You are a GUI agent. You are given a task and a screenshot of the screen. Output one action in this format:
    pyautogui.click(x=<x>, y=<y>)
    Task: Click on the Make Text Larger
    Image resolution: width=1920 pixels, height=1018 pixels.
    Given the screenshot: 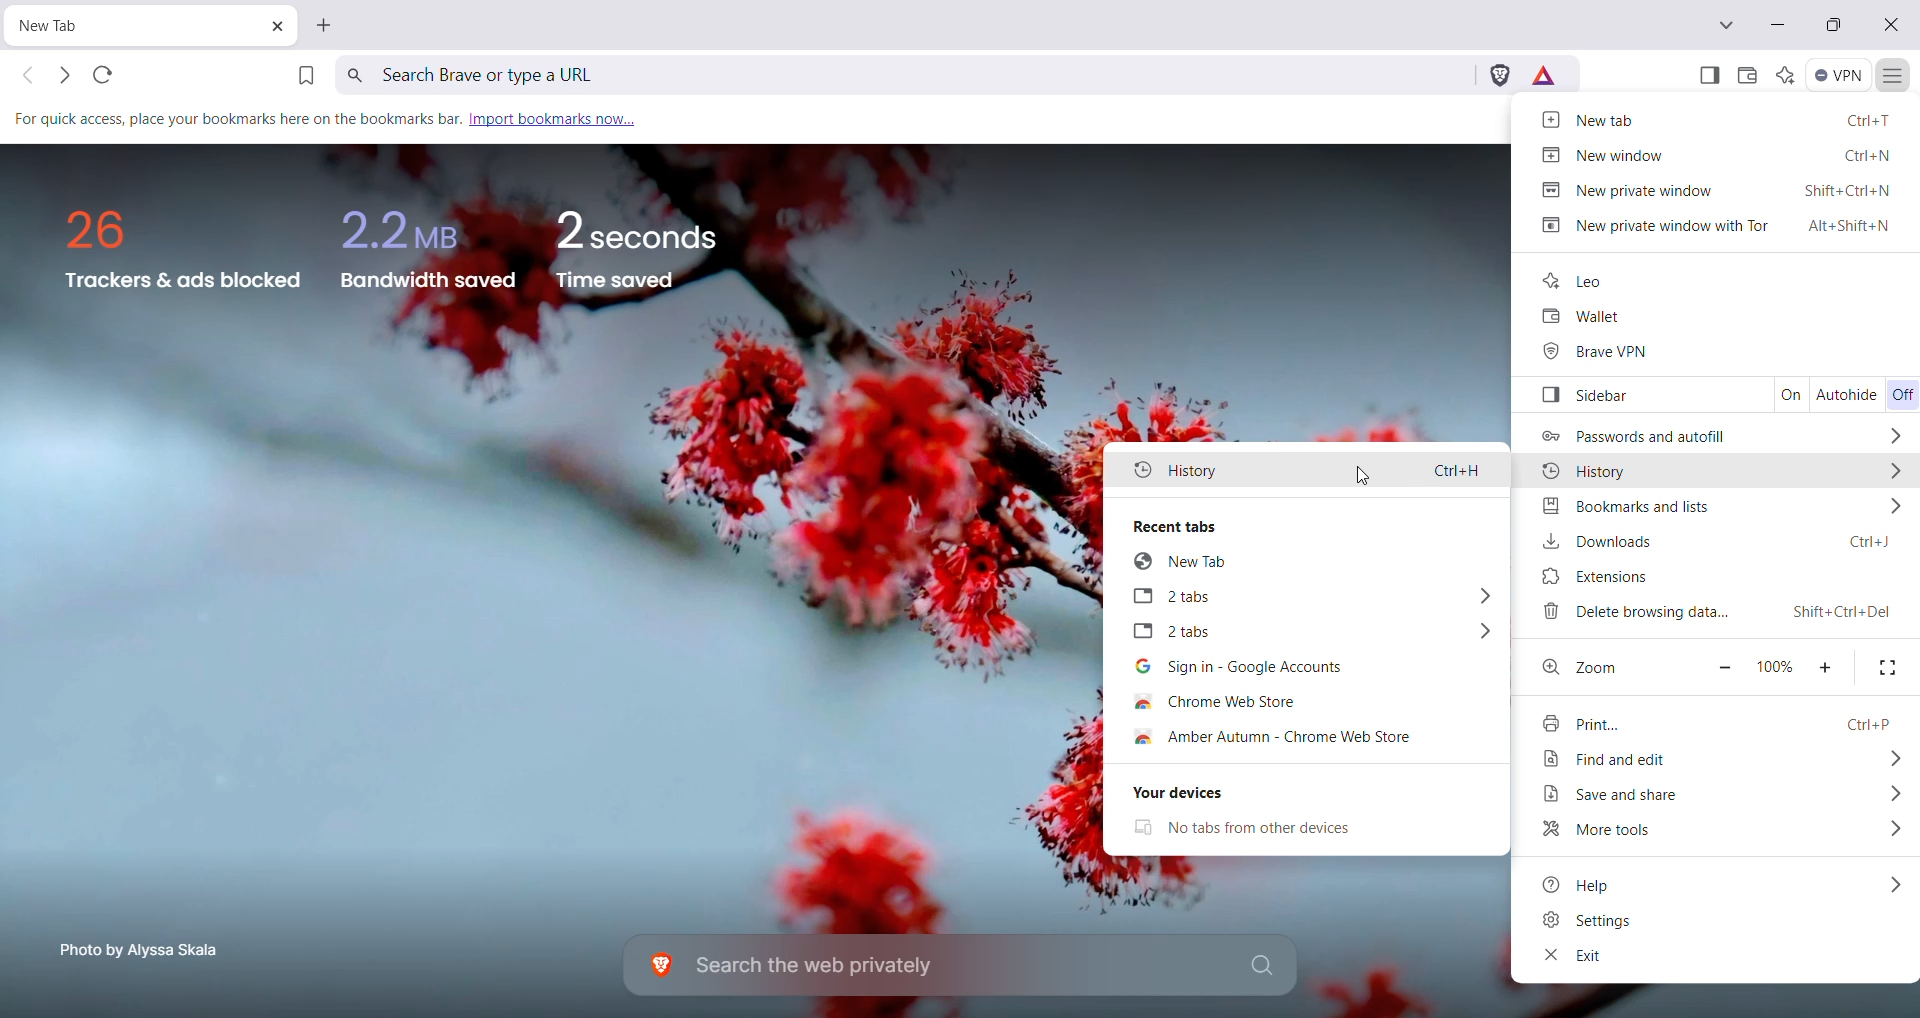 What is the action you would take?
    pyautogui.click(x=1827, y=666)
    